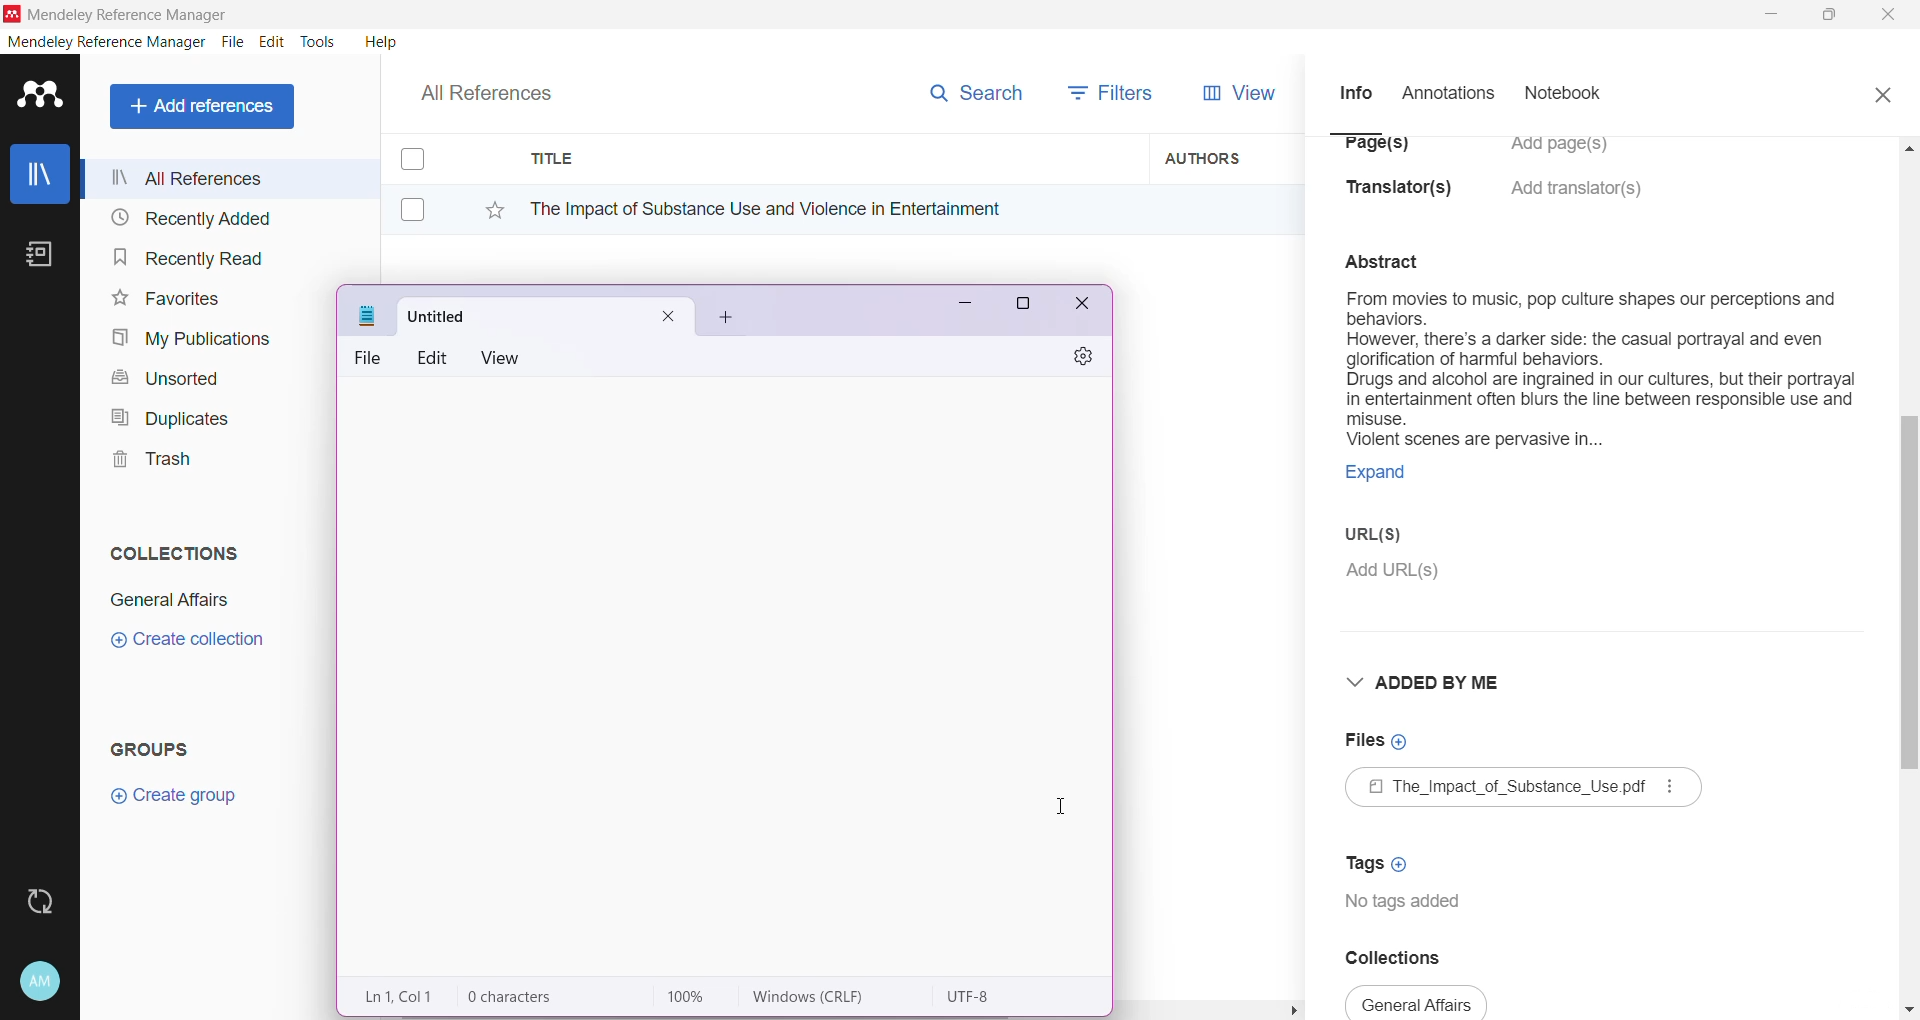 This screenshot has height=1020, width=1920. Describe the element at coordinates (1405, 197) in the screenshot. I see `Translator(s)` at that location.